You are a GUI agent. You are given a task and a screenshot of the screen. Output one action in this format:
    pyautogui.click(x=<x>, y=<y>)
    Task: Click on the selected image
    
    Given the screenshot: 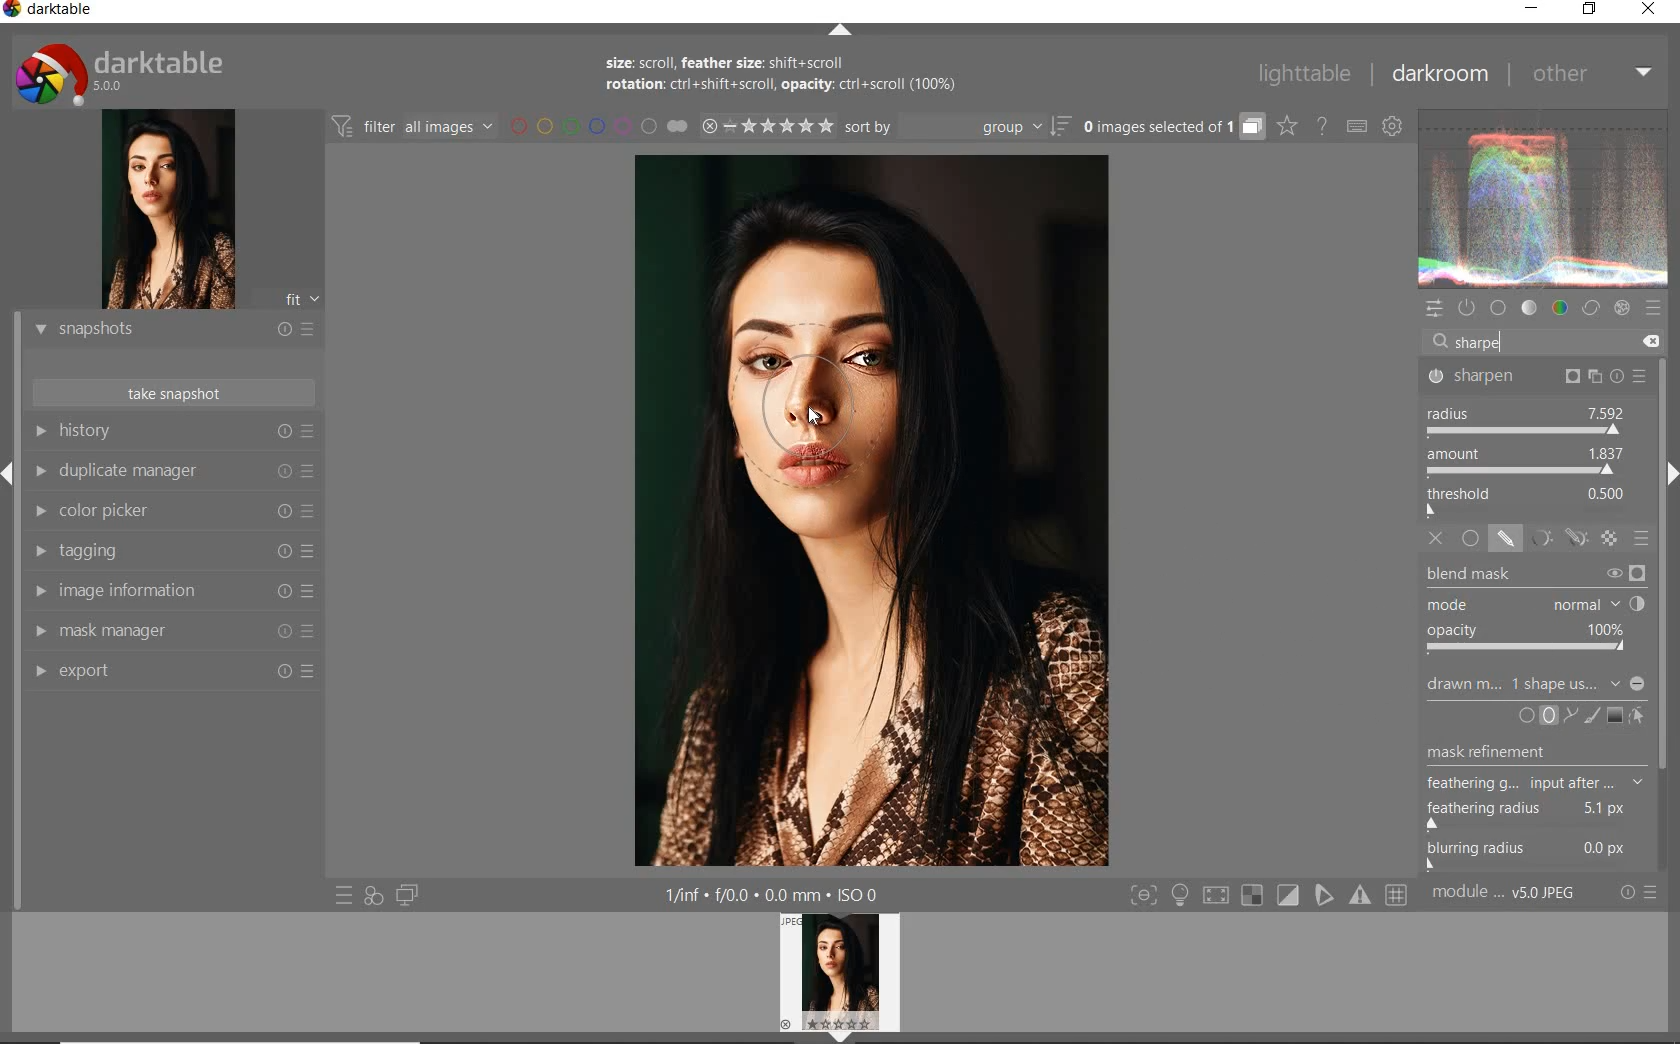 What is the action you would take?
    pyautogui.click(x=868, y=514)
    